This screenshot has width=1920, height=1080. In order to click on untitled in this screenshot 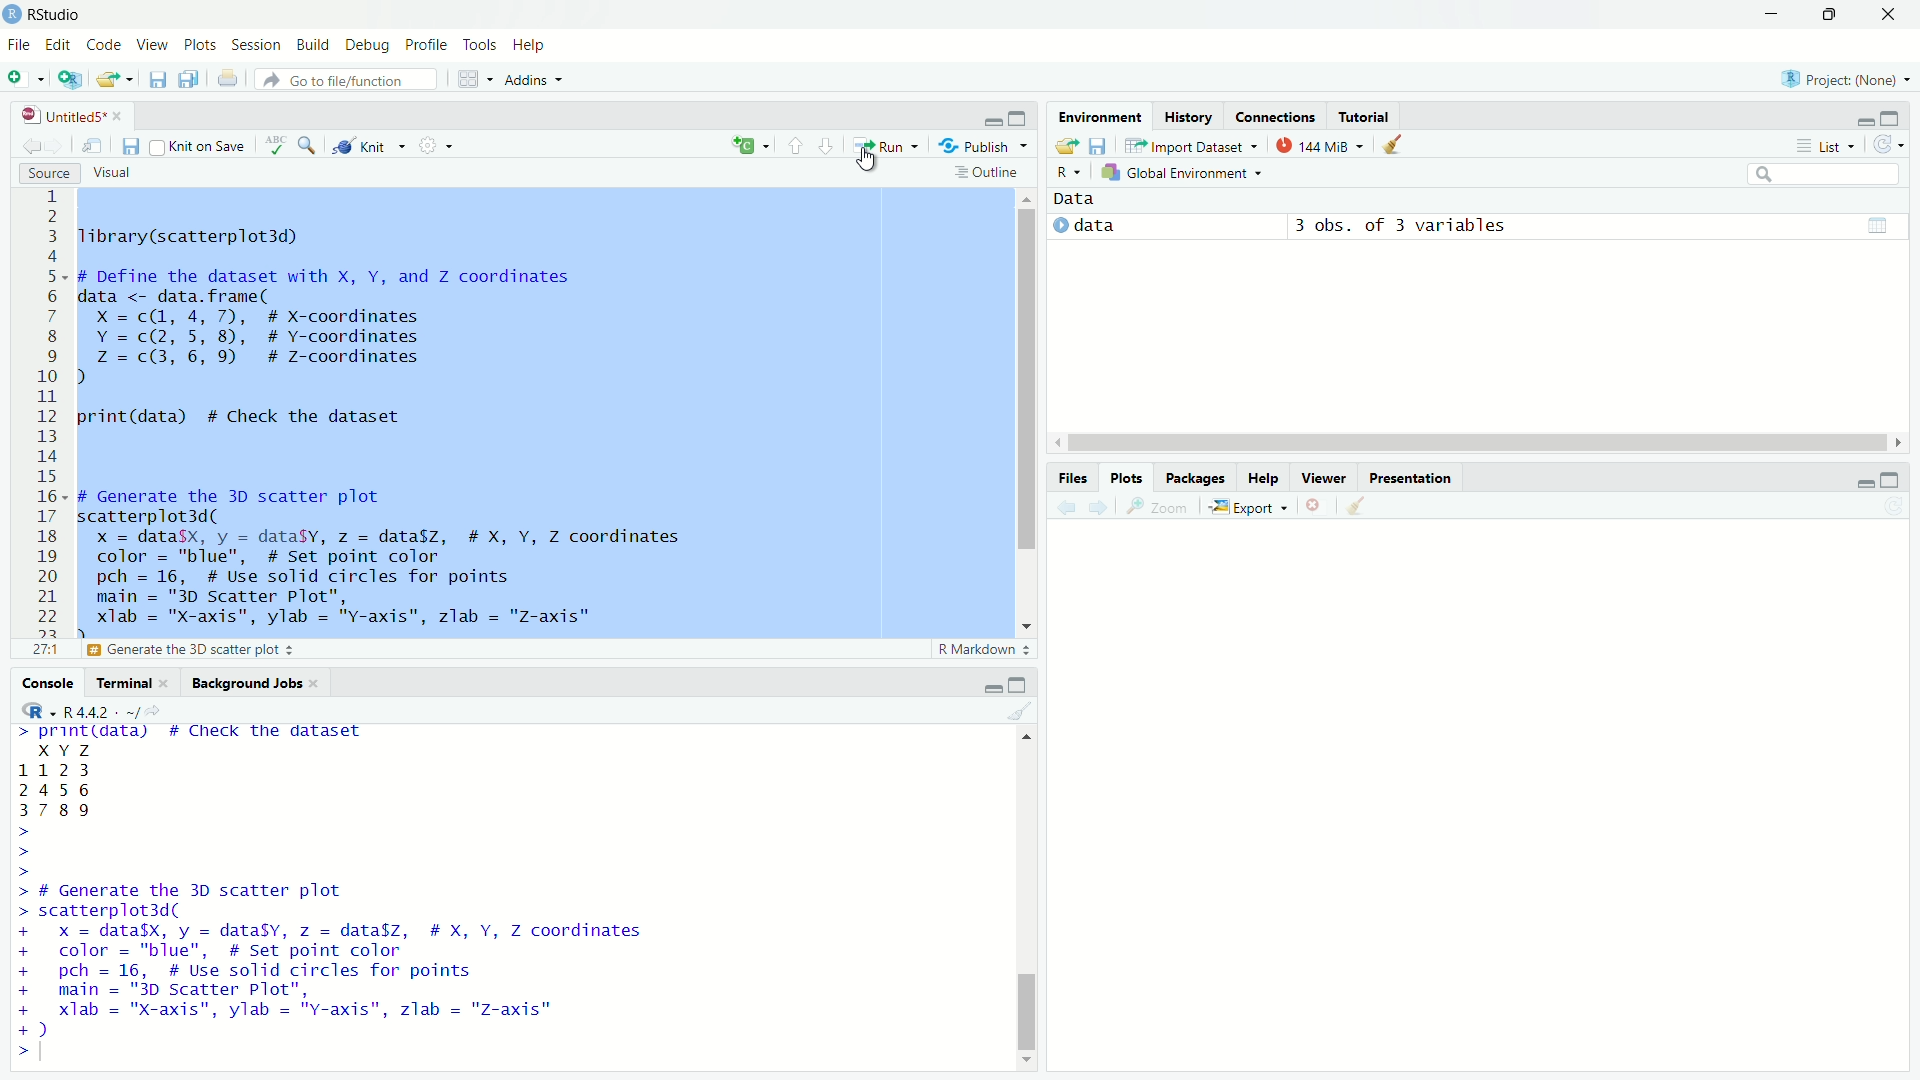, I will do `click(53, 115)`.